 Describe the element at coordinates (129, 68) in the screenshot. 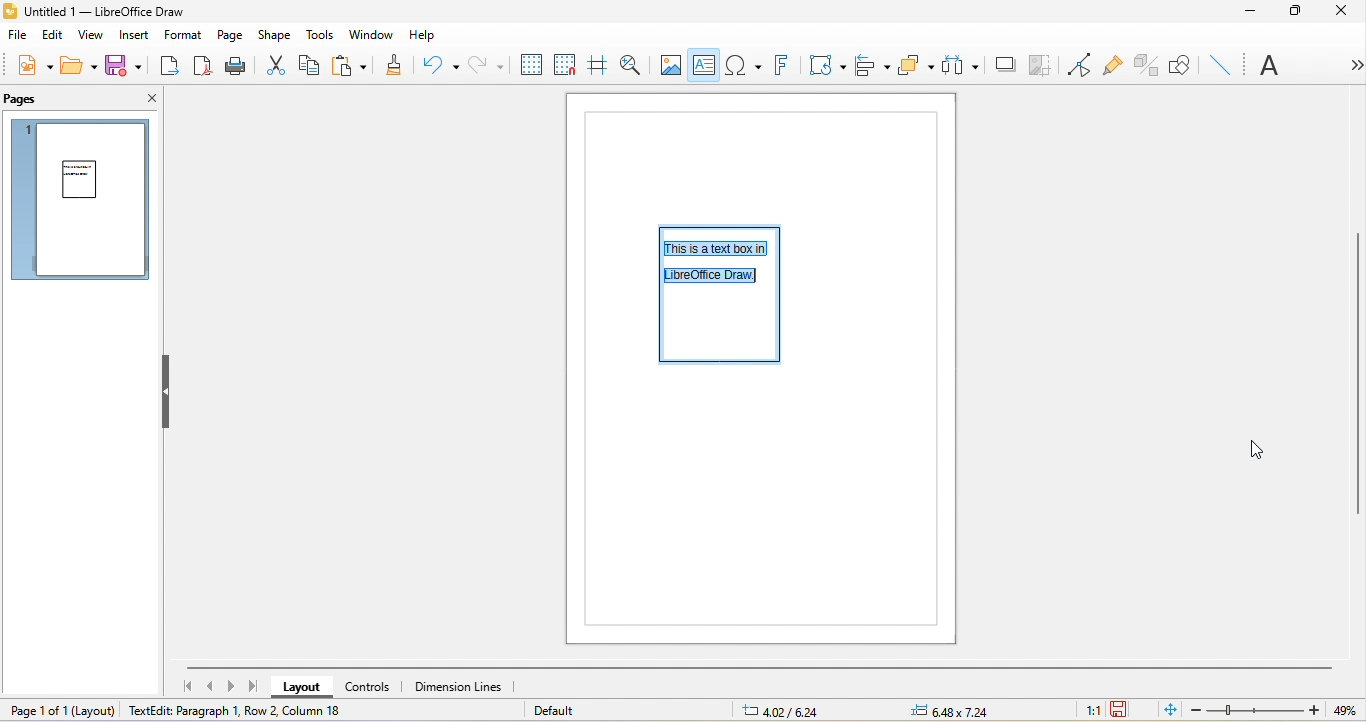

I see `save` at that location.